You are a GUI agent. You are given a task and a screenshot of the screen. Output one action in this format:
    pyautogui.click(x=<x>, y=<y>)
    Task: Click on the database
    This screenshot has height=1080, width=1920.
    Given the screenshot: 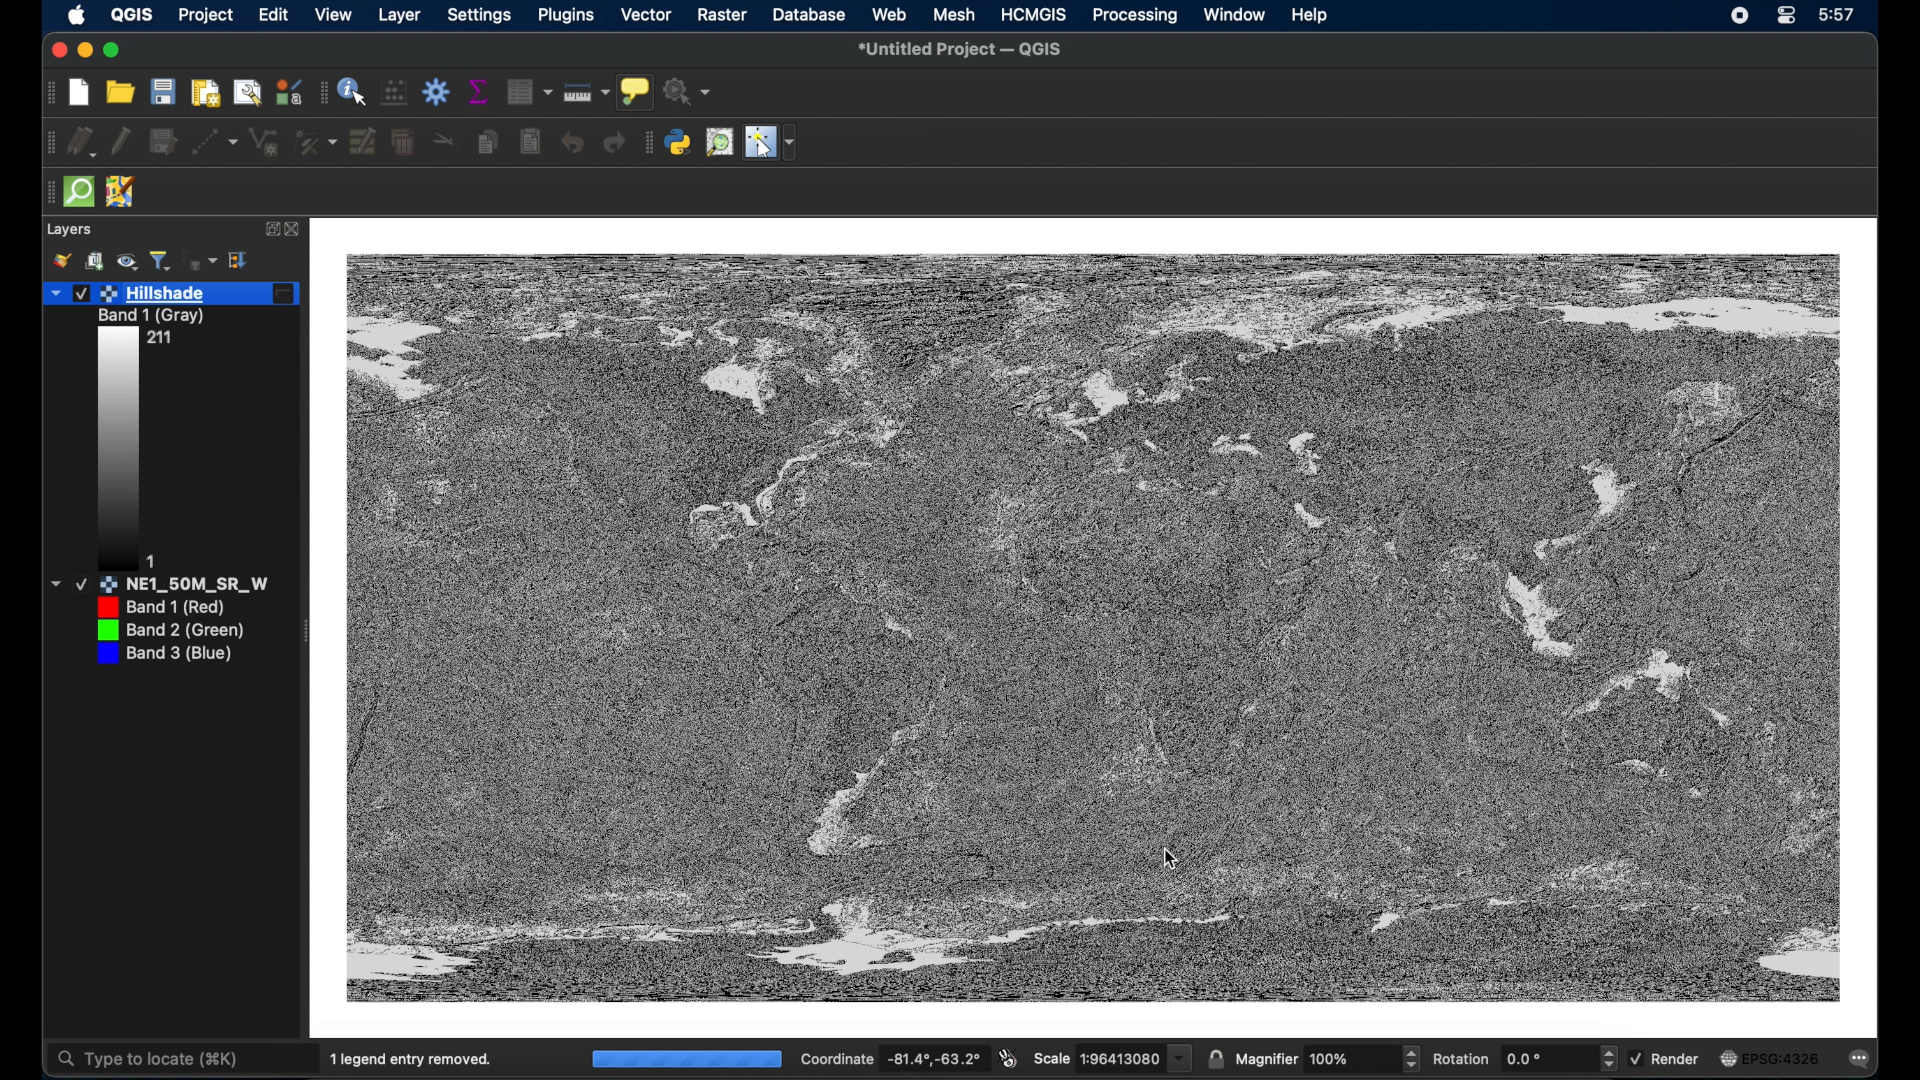 What is the action you would take?
    pyautogui.click(x=807, y=15)
    